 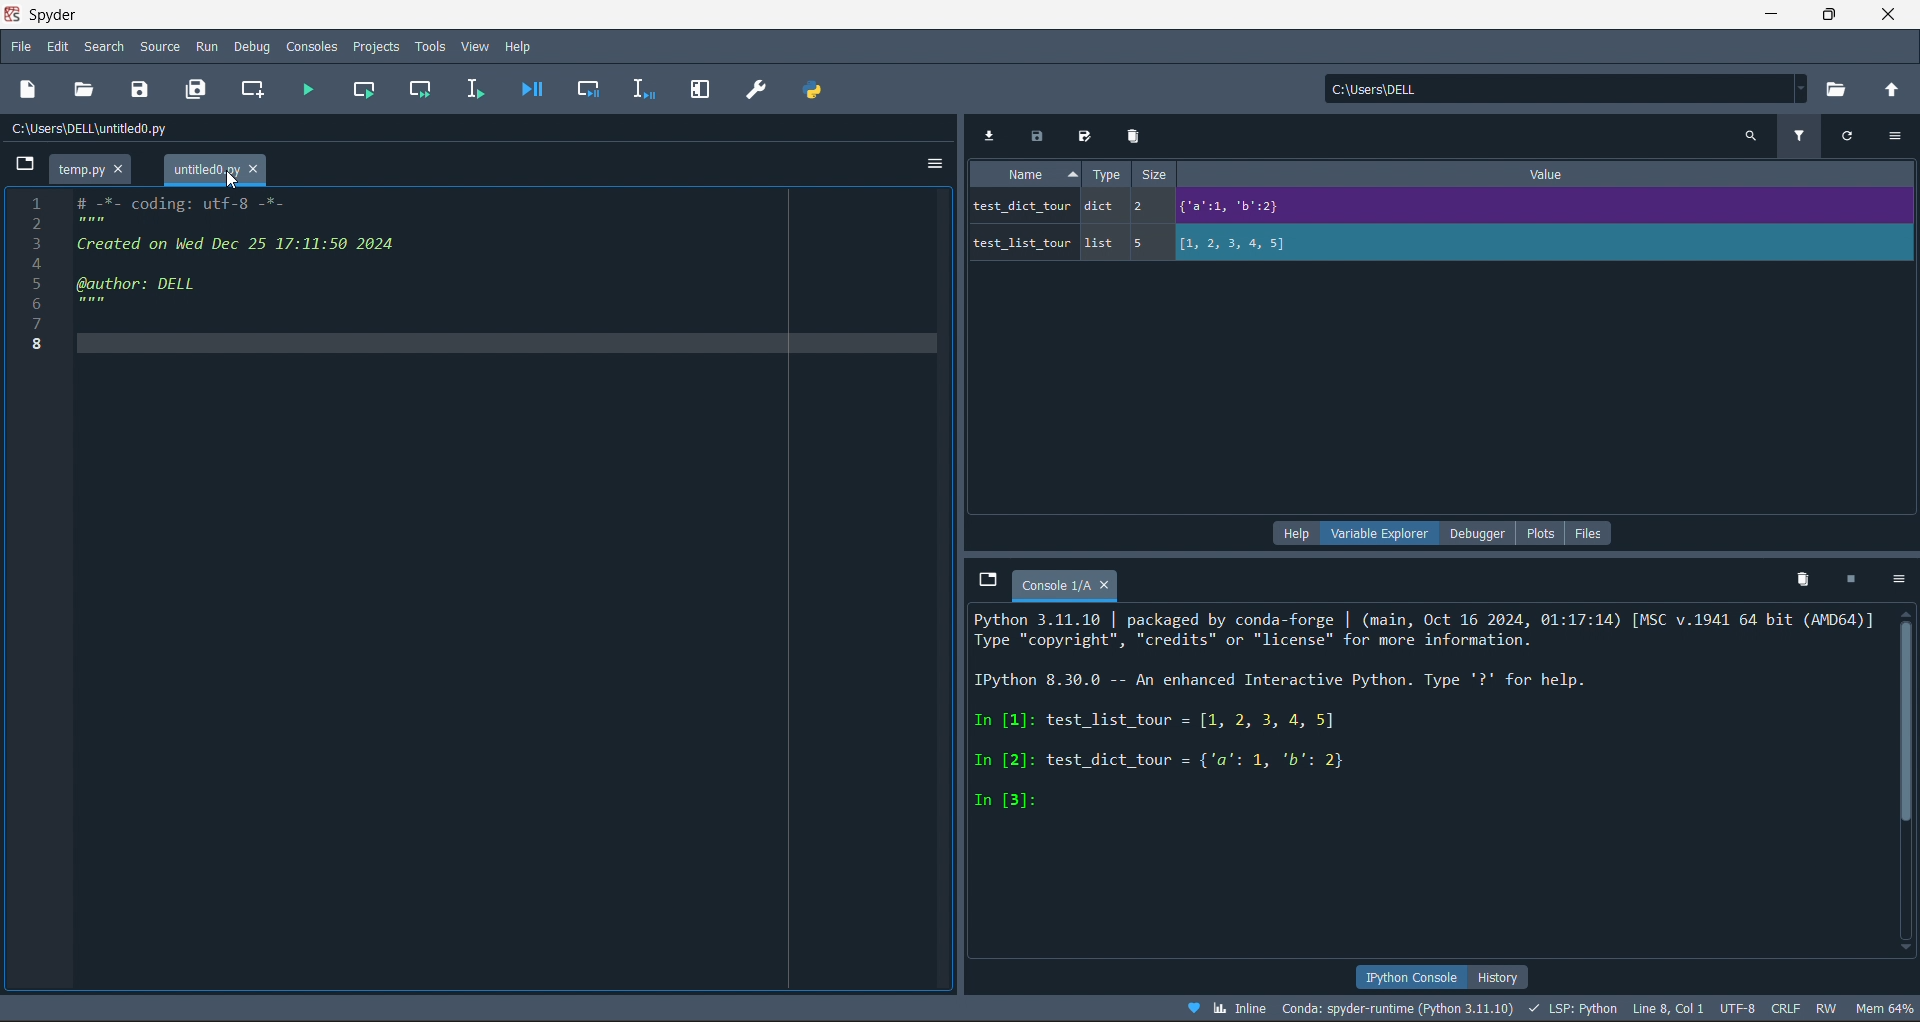 I want to click on help pane, so click(x=1294, y=534).